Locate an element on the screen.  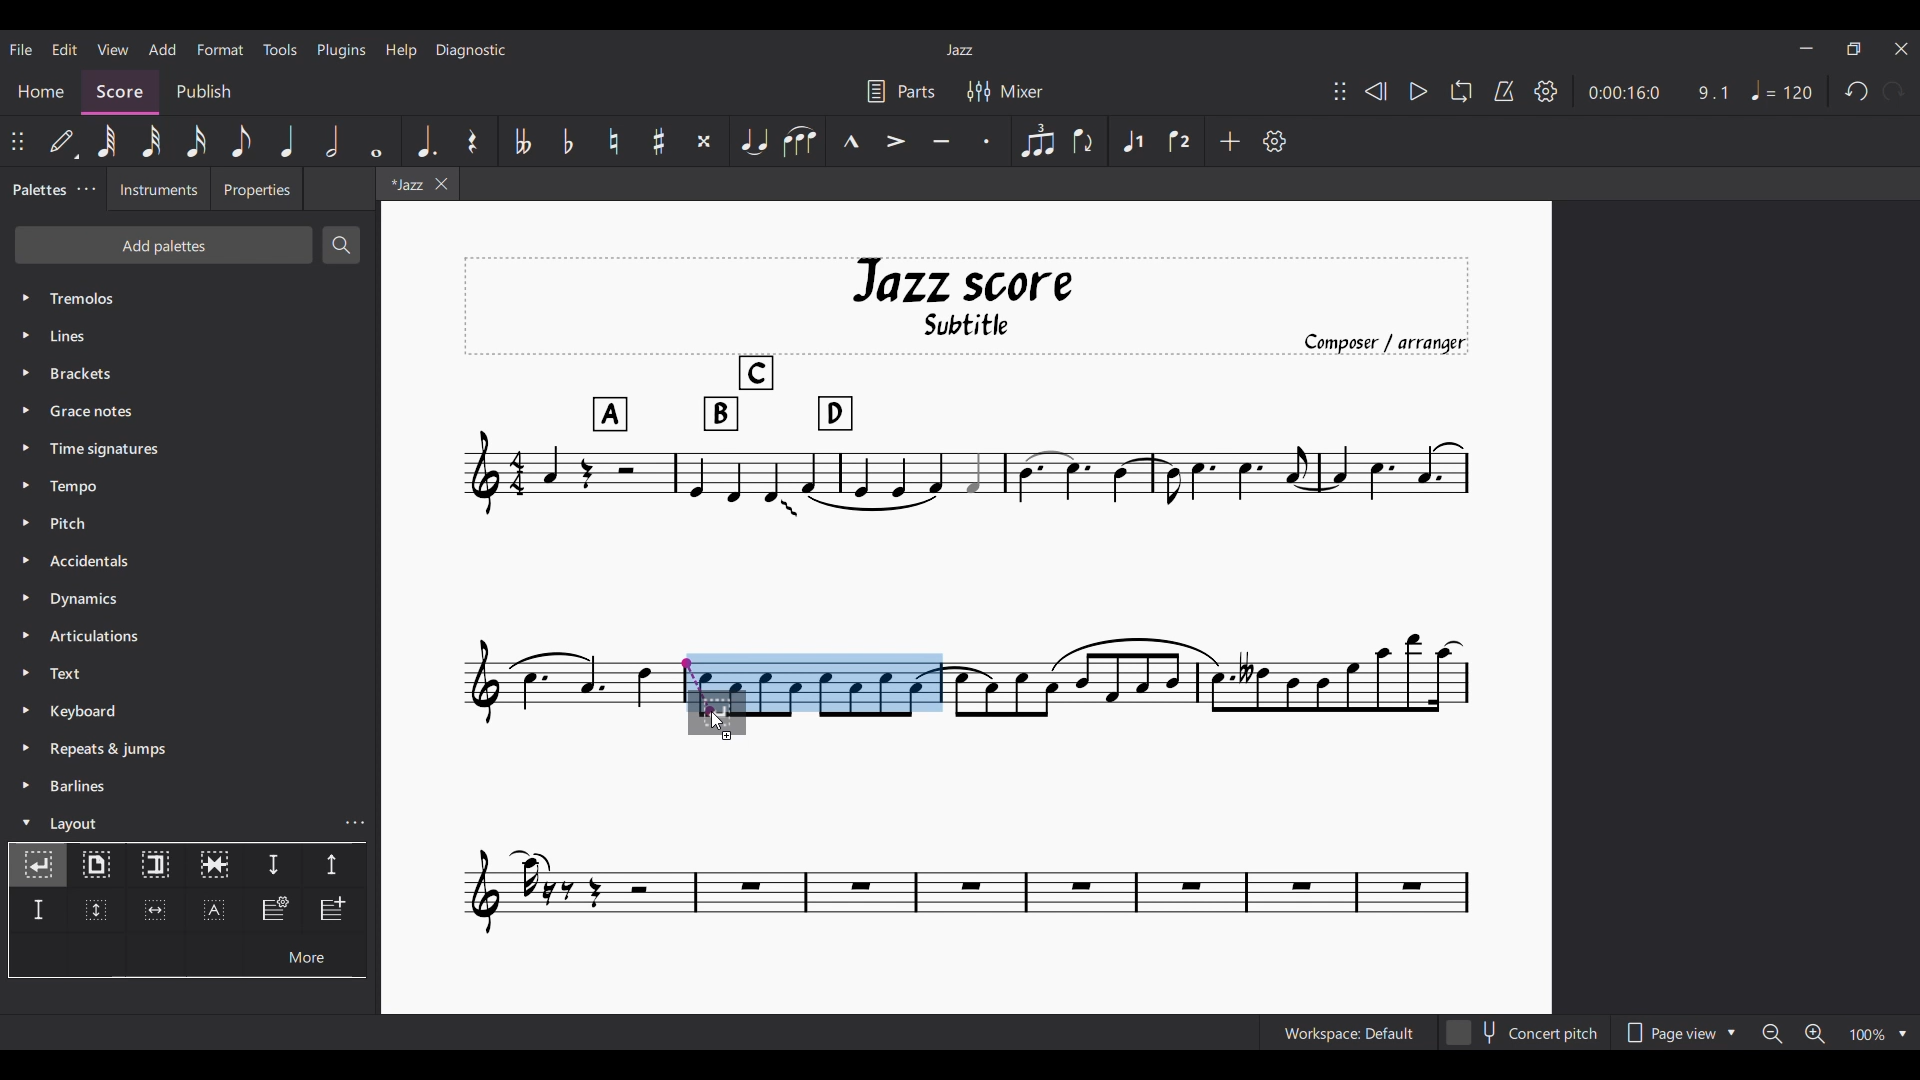
Page break is located at coordinates (96, 866).